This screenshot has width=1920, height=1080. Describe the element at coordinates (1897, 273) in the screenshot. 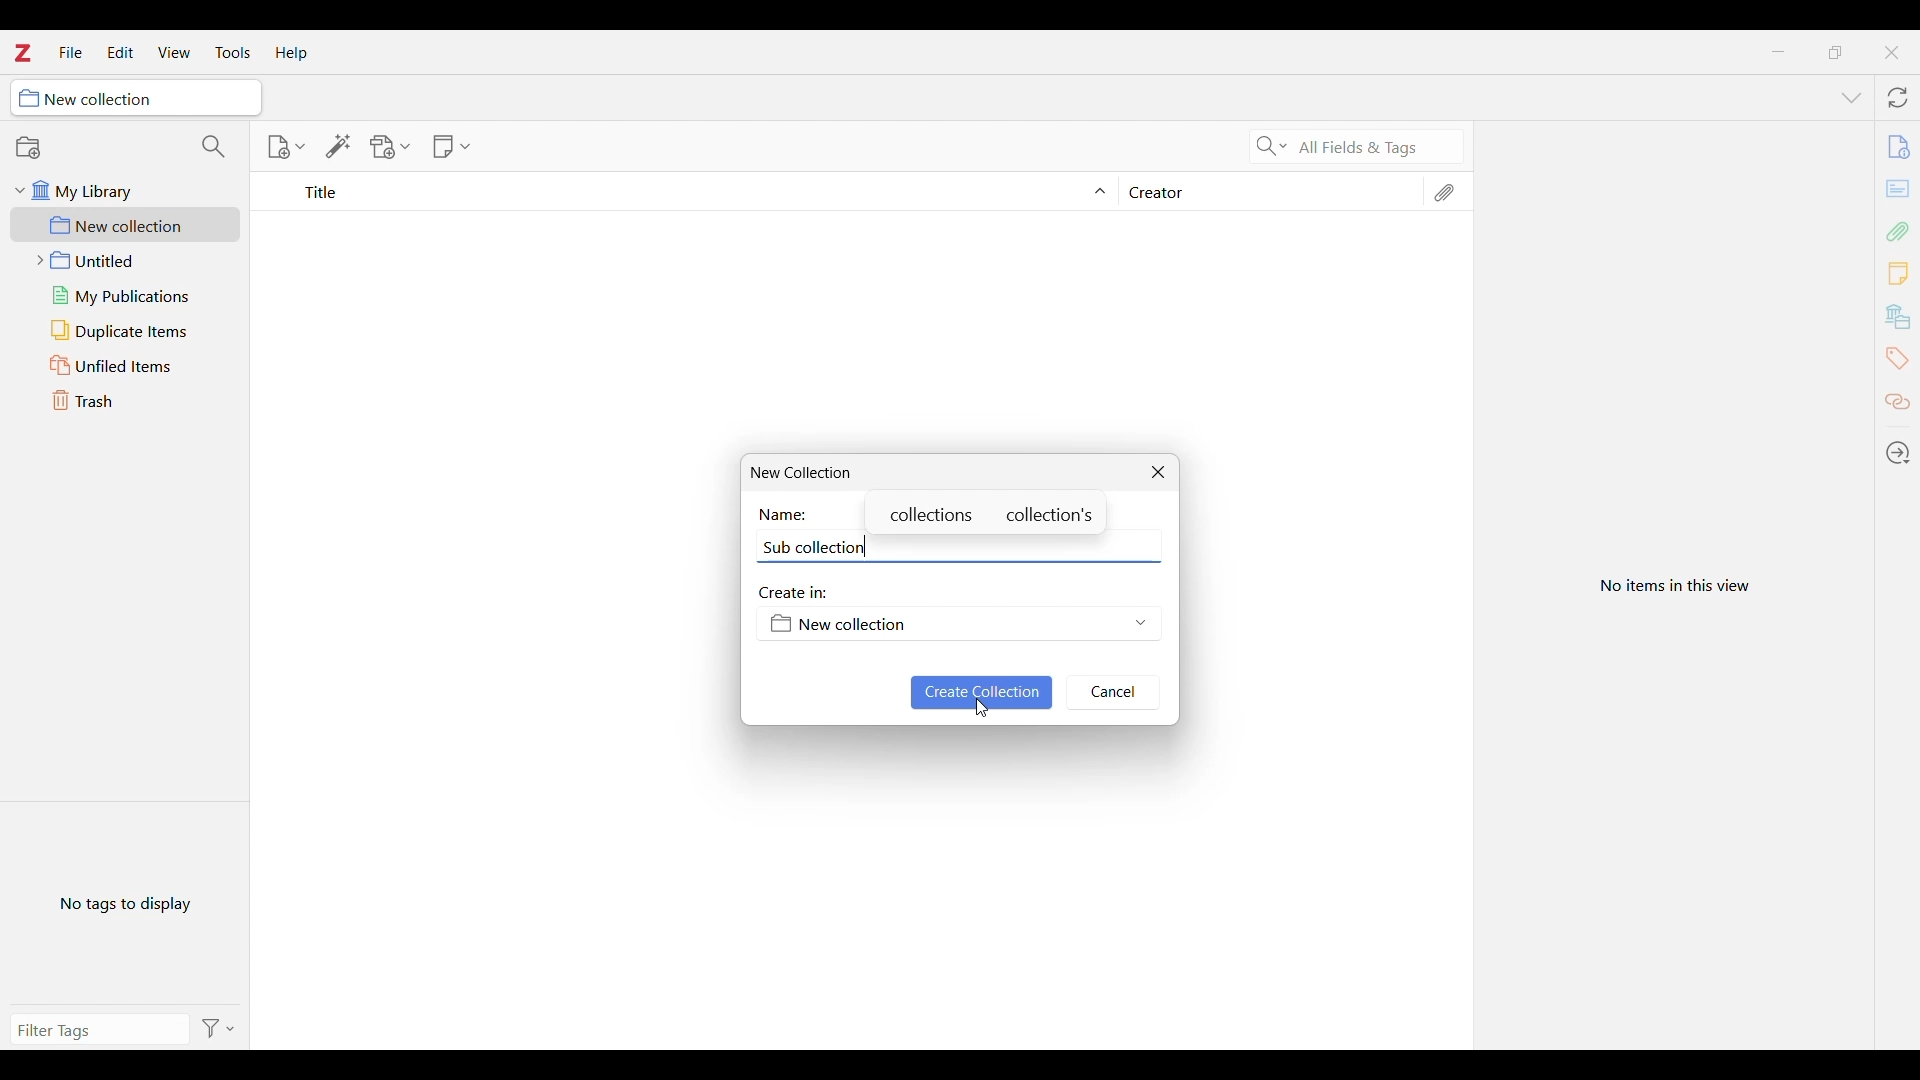

I see `Add new note` at that location.